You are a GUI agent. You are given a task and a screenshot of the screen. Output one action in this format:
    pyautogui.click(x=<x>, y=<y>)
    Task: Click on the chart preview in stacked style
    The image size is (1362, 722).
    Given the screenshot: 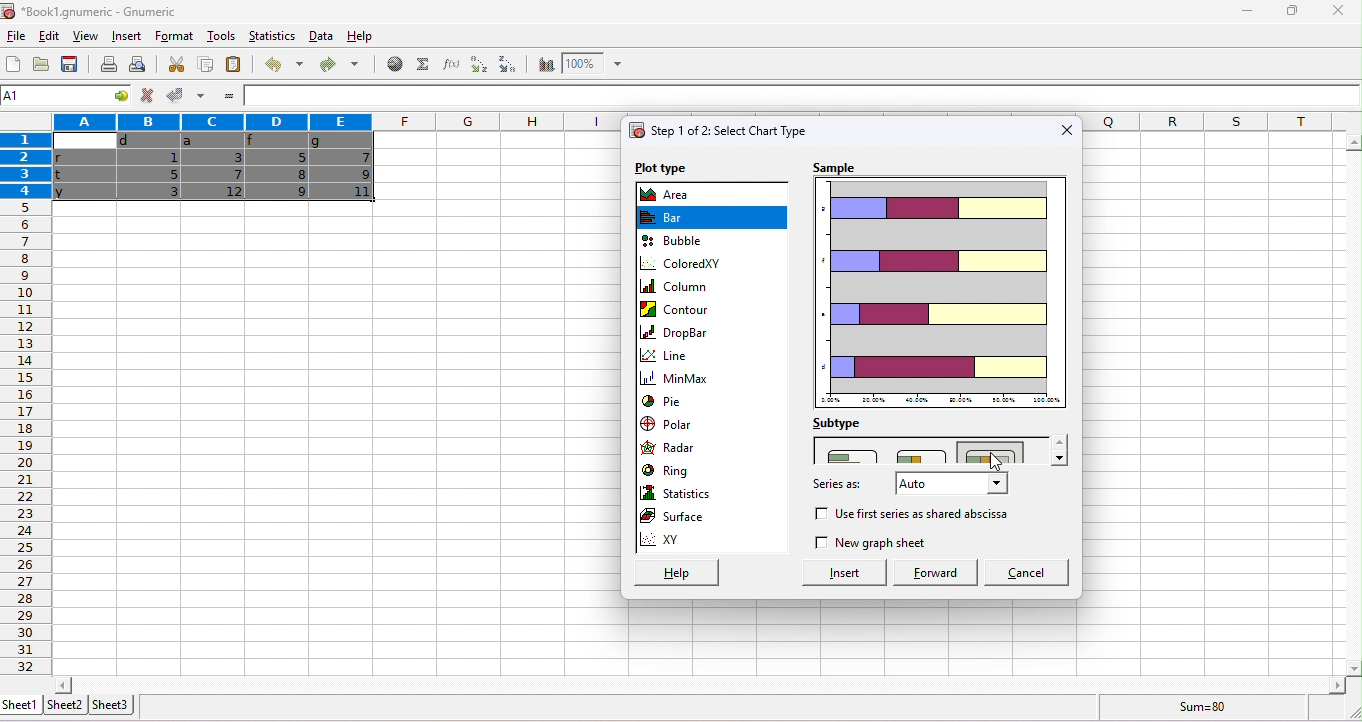 What is the action you would take?
    pyautogui.click(x=942, y=291)
    